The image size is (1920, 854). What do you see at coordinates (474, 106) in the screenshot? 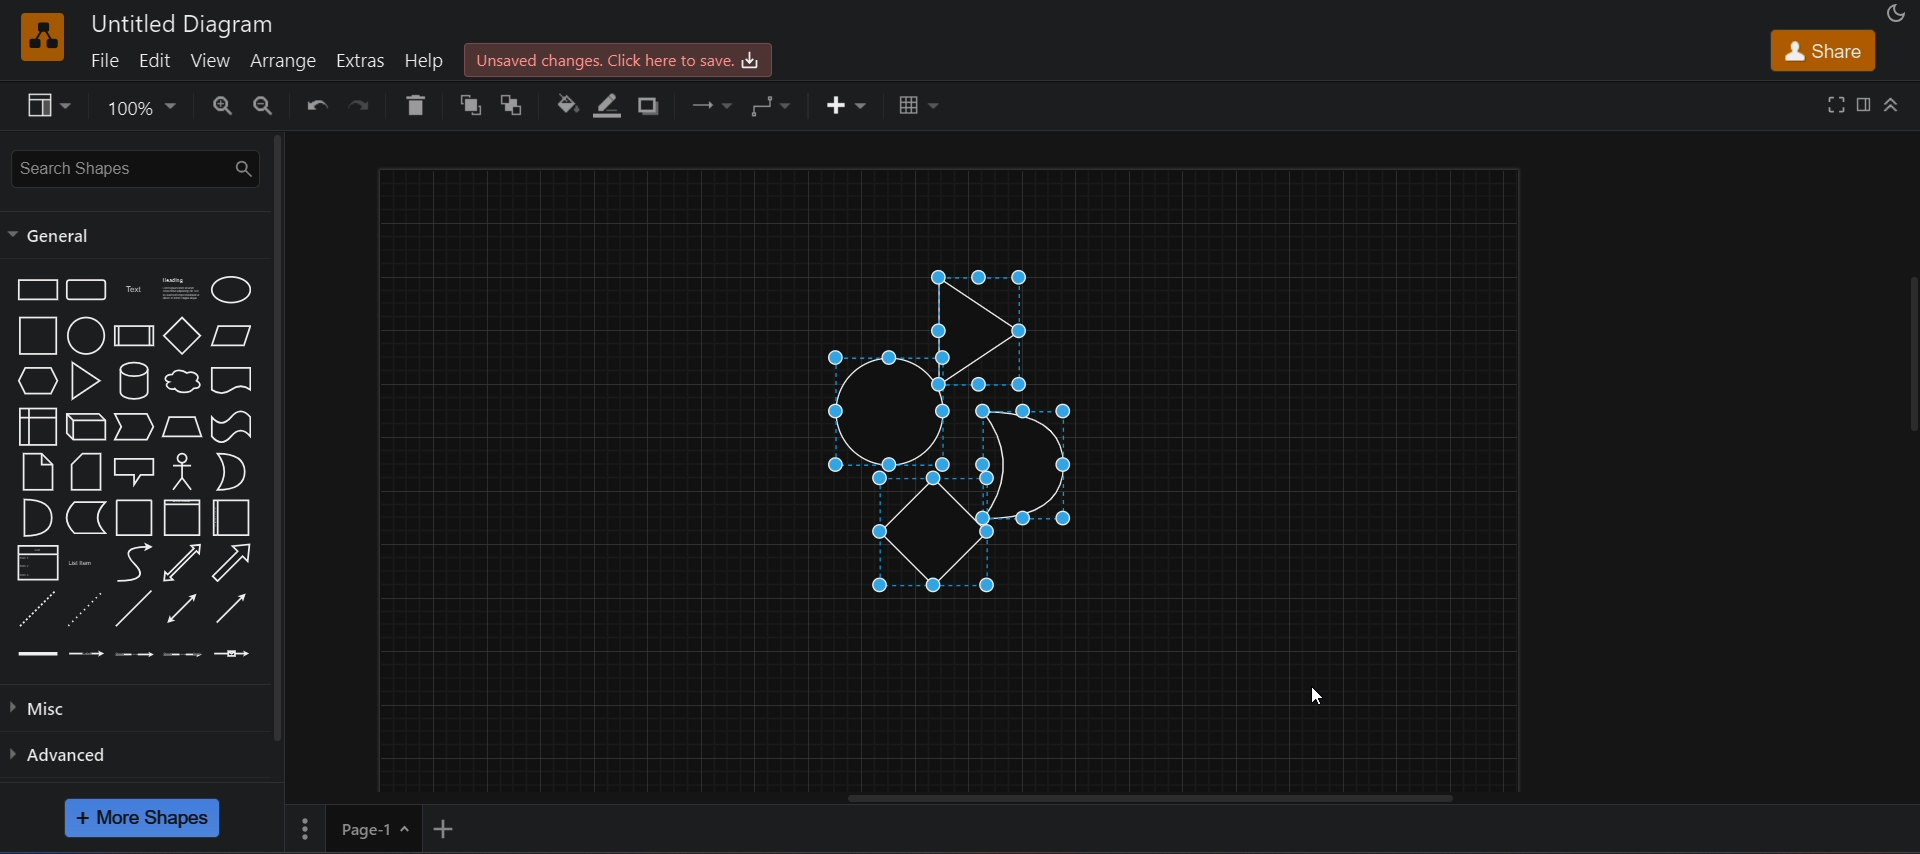
I see `to front` at bounding box center [474, 106].